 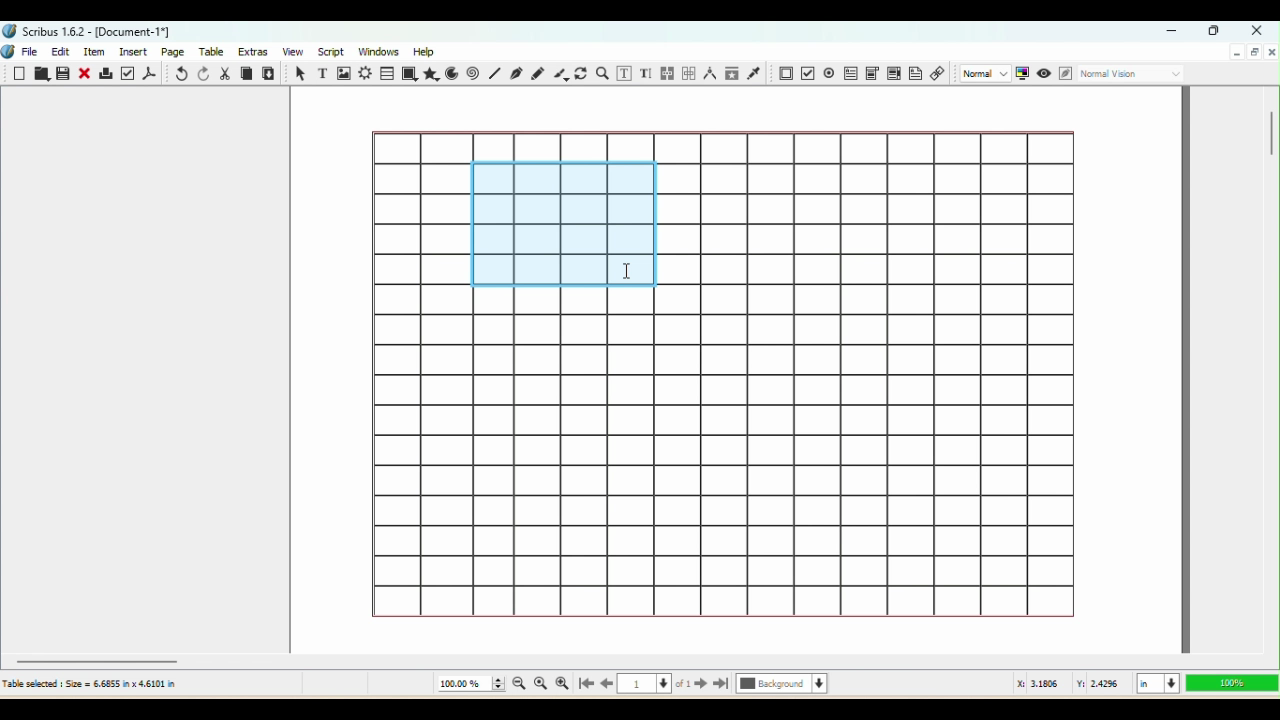 I want to click on Cut, so click(x=225, y=73).